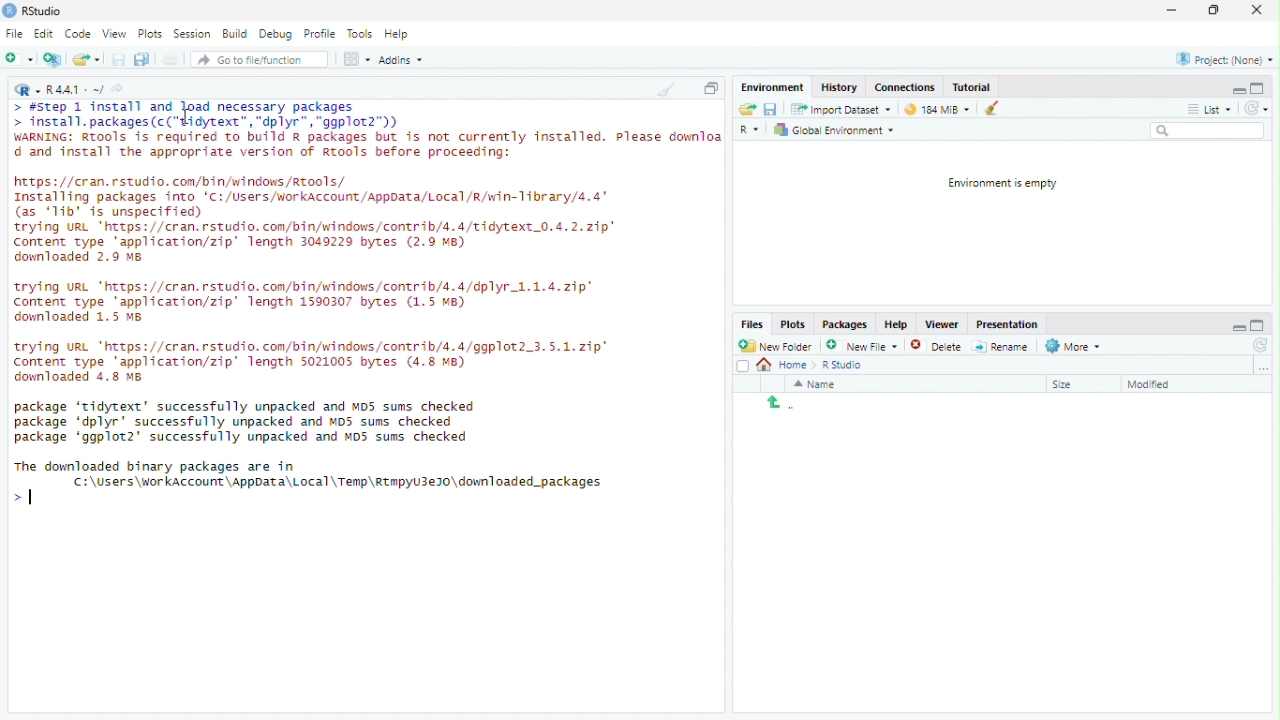 The width and height of the screenshot is (1280, 720). Describe the element at coordinates (743, 367) in the screenshot. I see `Checkbox` at that location.